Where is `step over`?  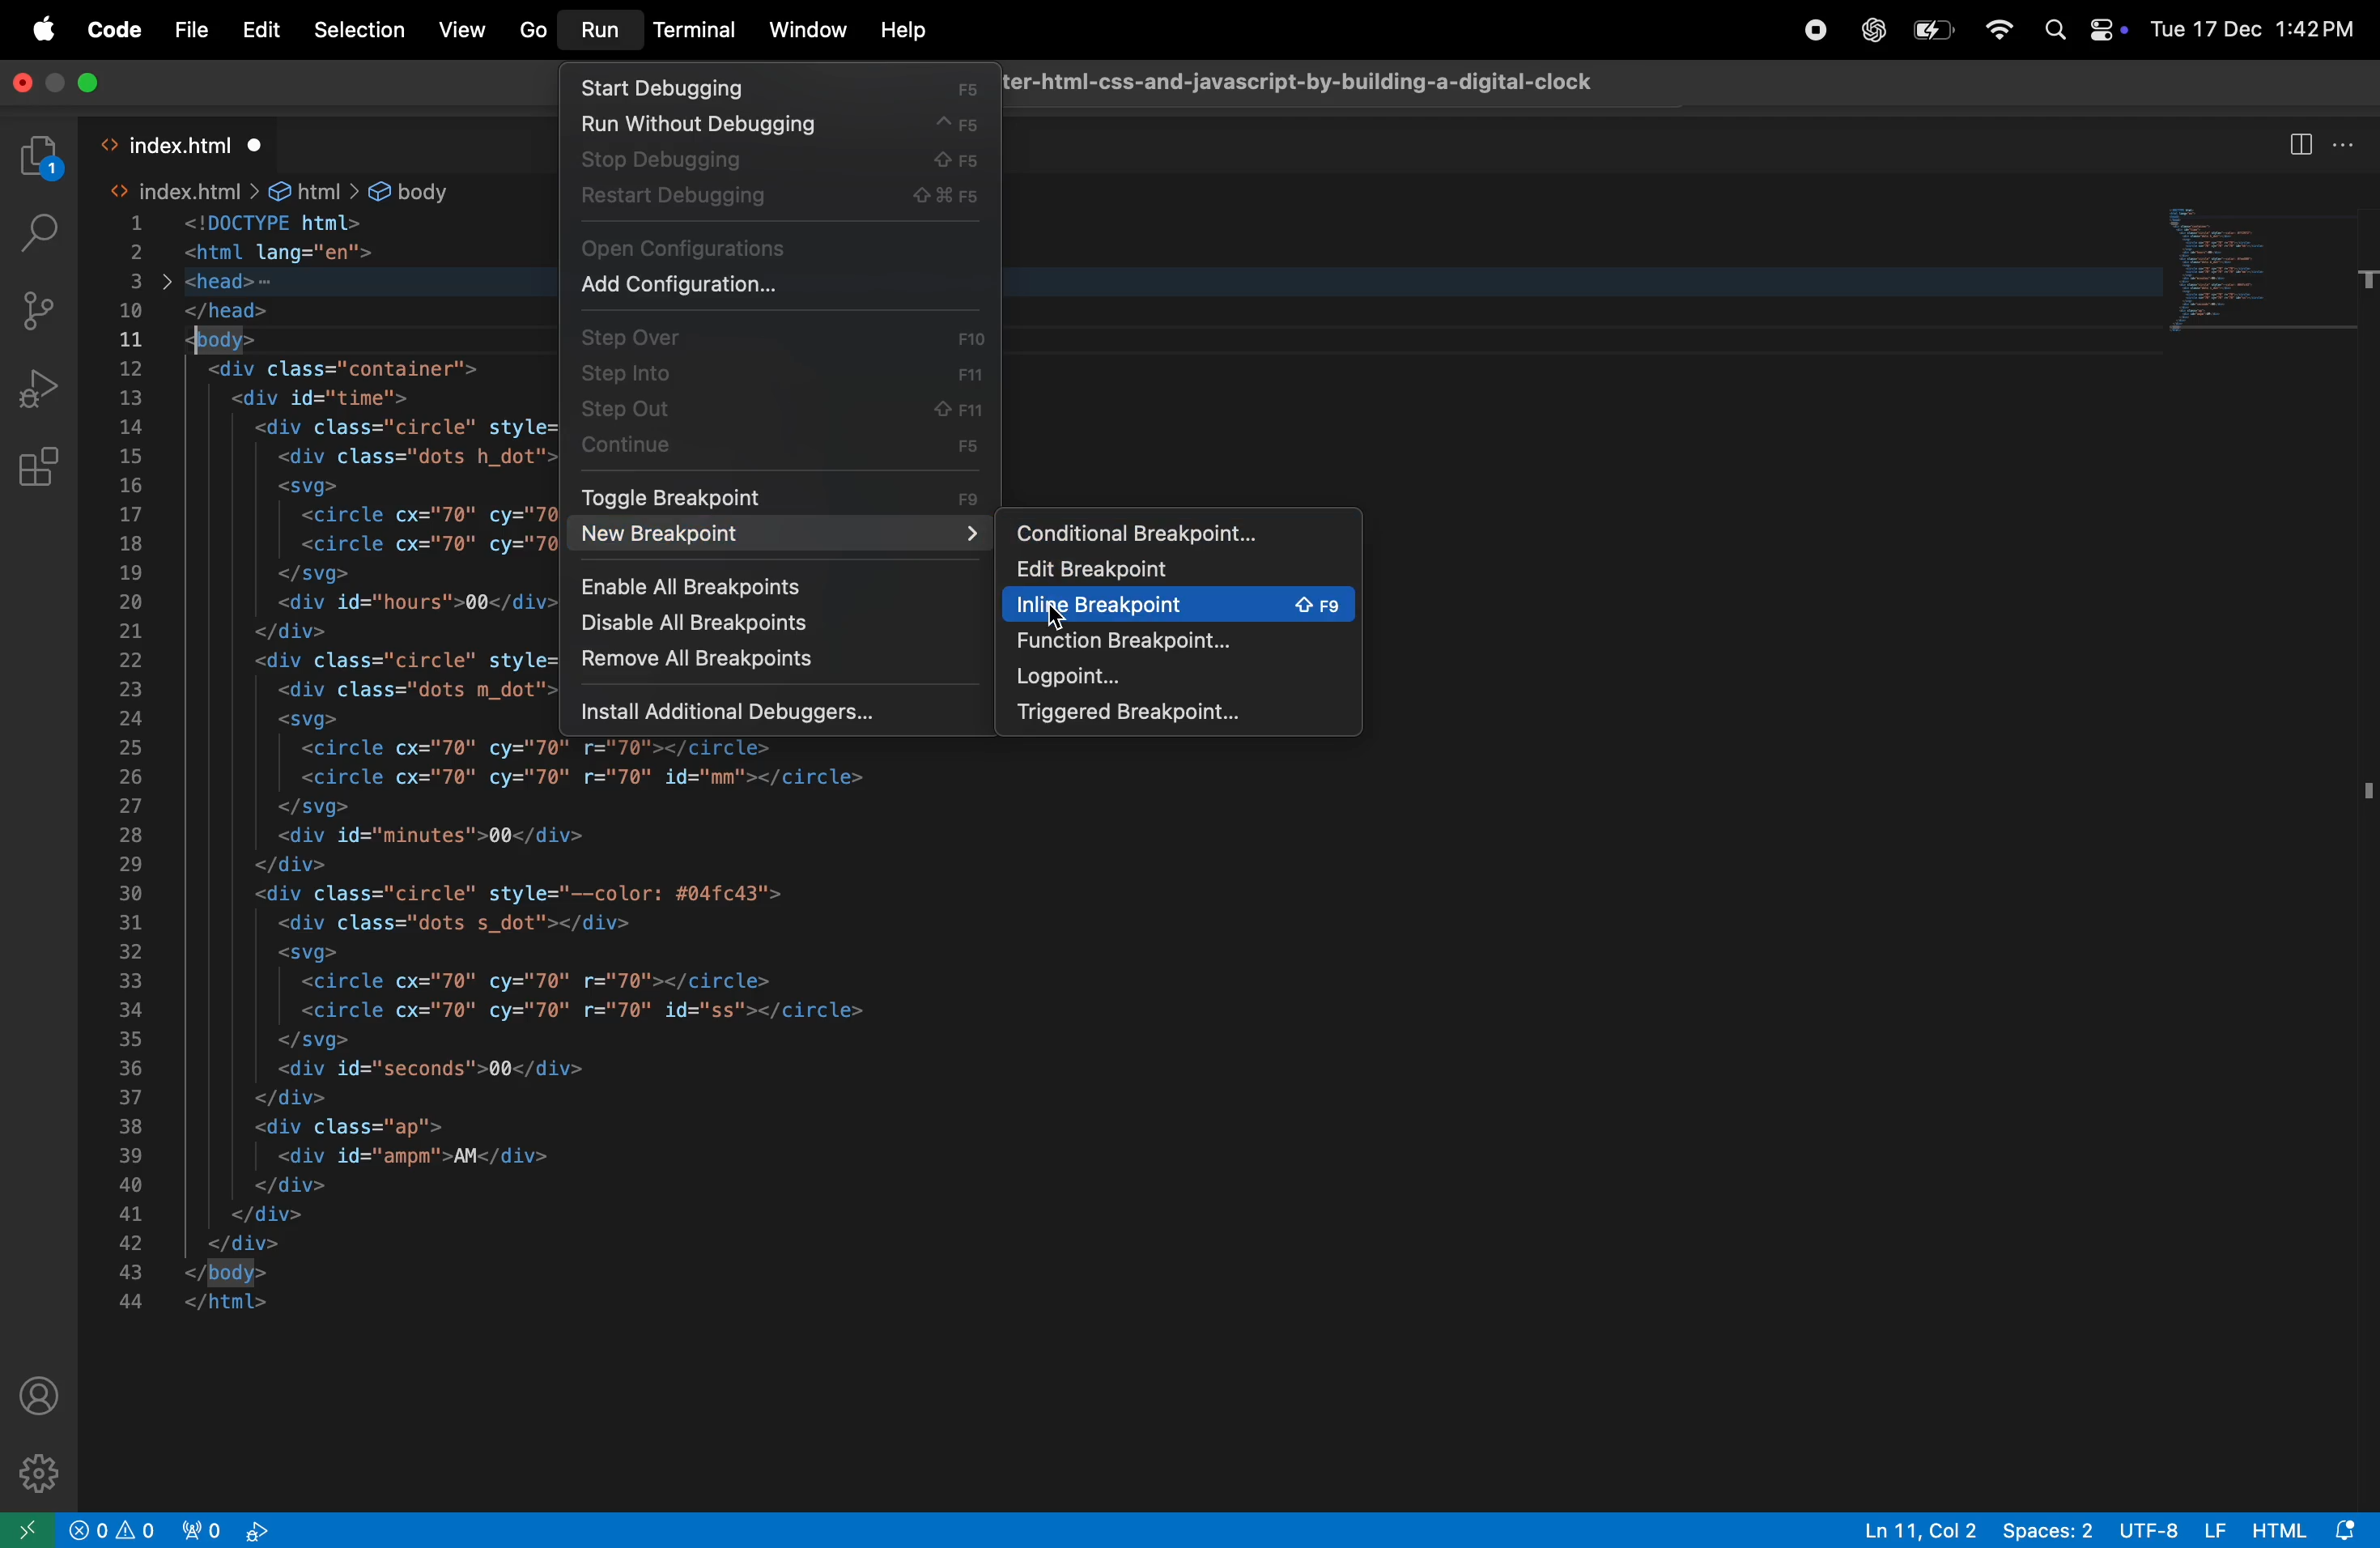
step over is located at coordinates (785, 333).